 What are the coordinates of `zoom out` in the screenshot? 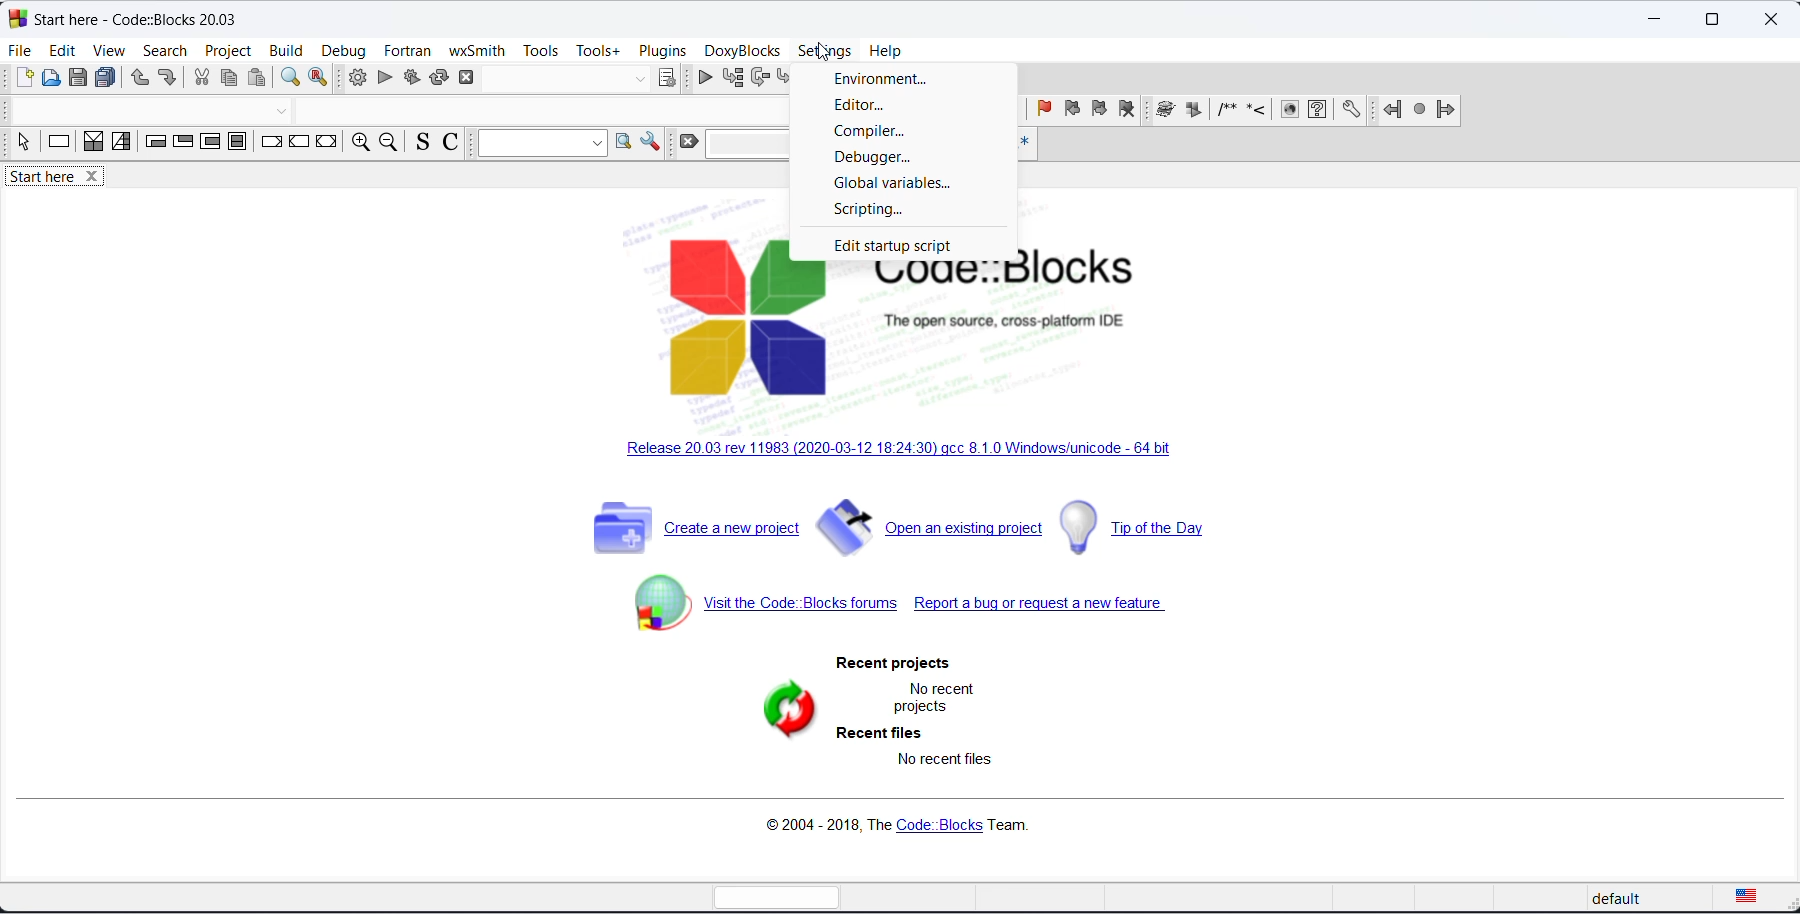 It's located at (361, 142).